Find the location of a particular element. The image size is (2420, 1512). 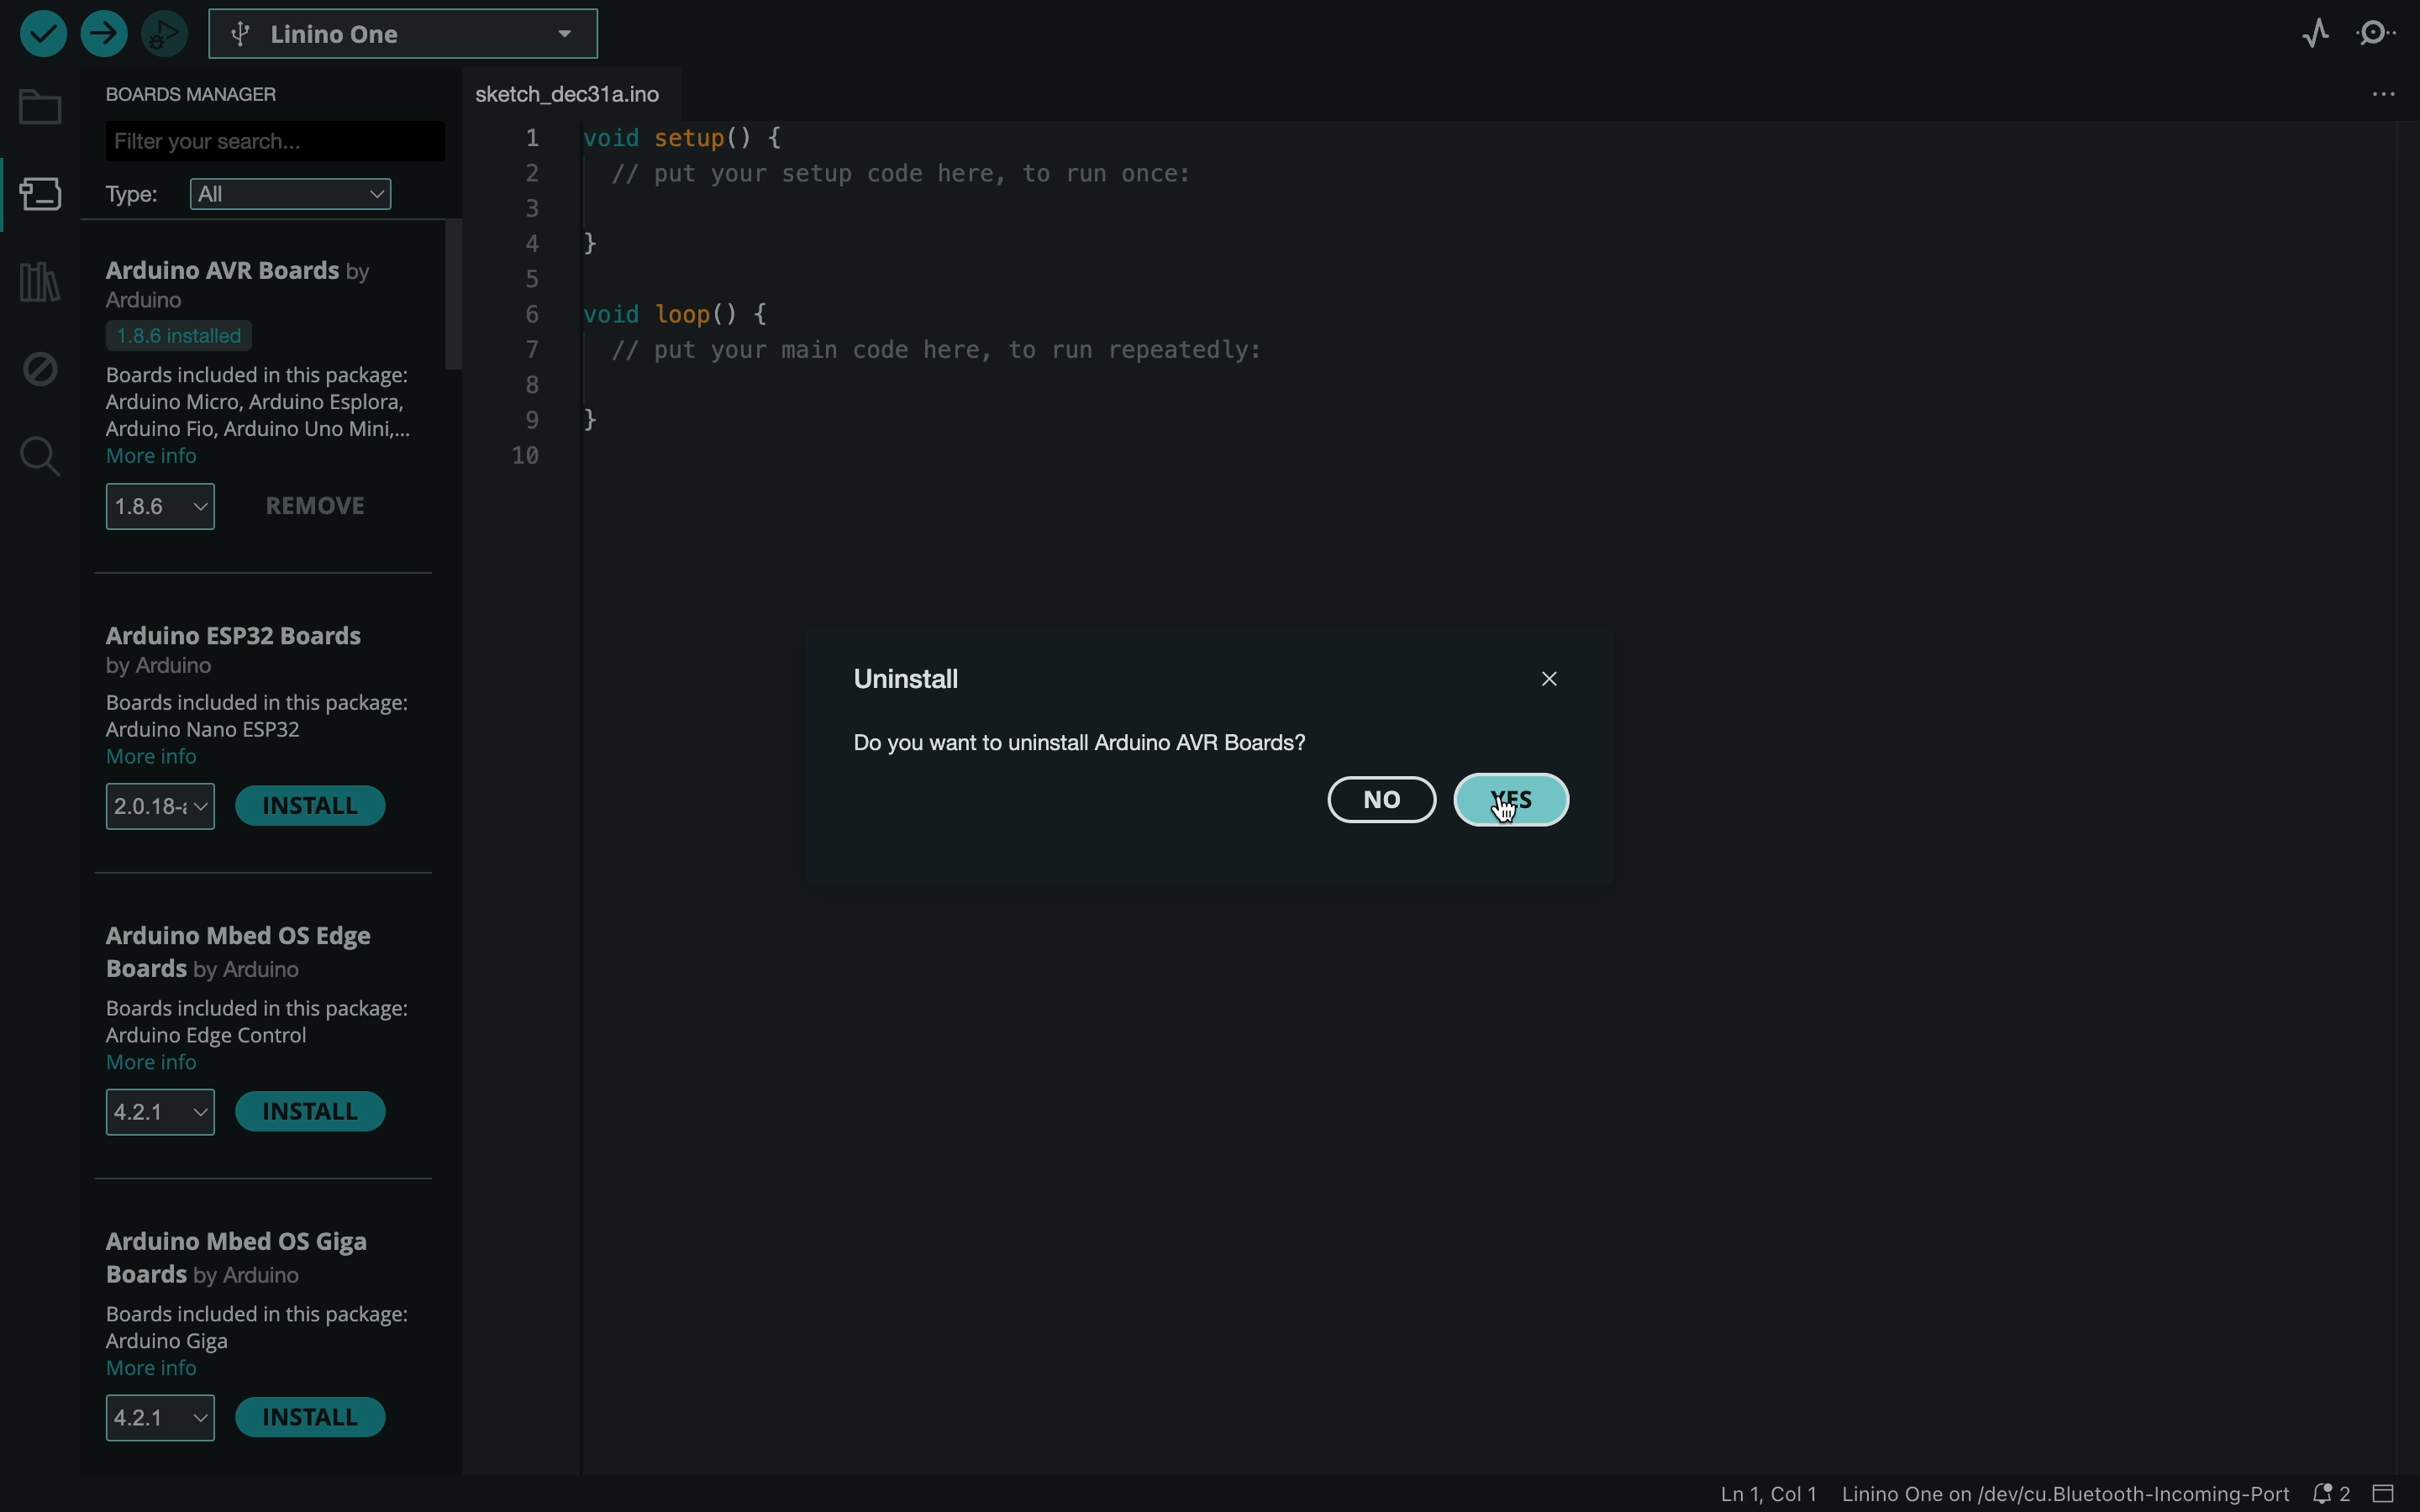

file tab is located at coordinates (630, 93).